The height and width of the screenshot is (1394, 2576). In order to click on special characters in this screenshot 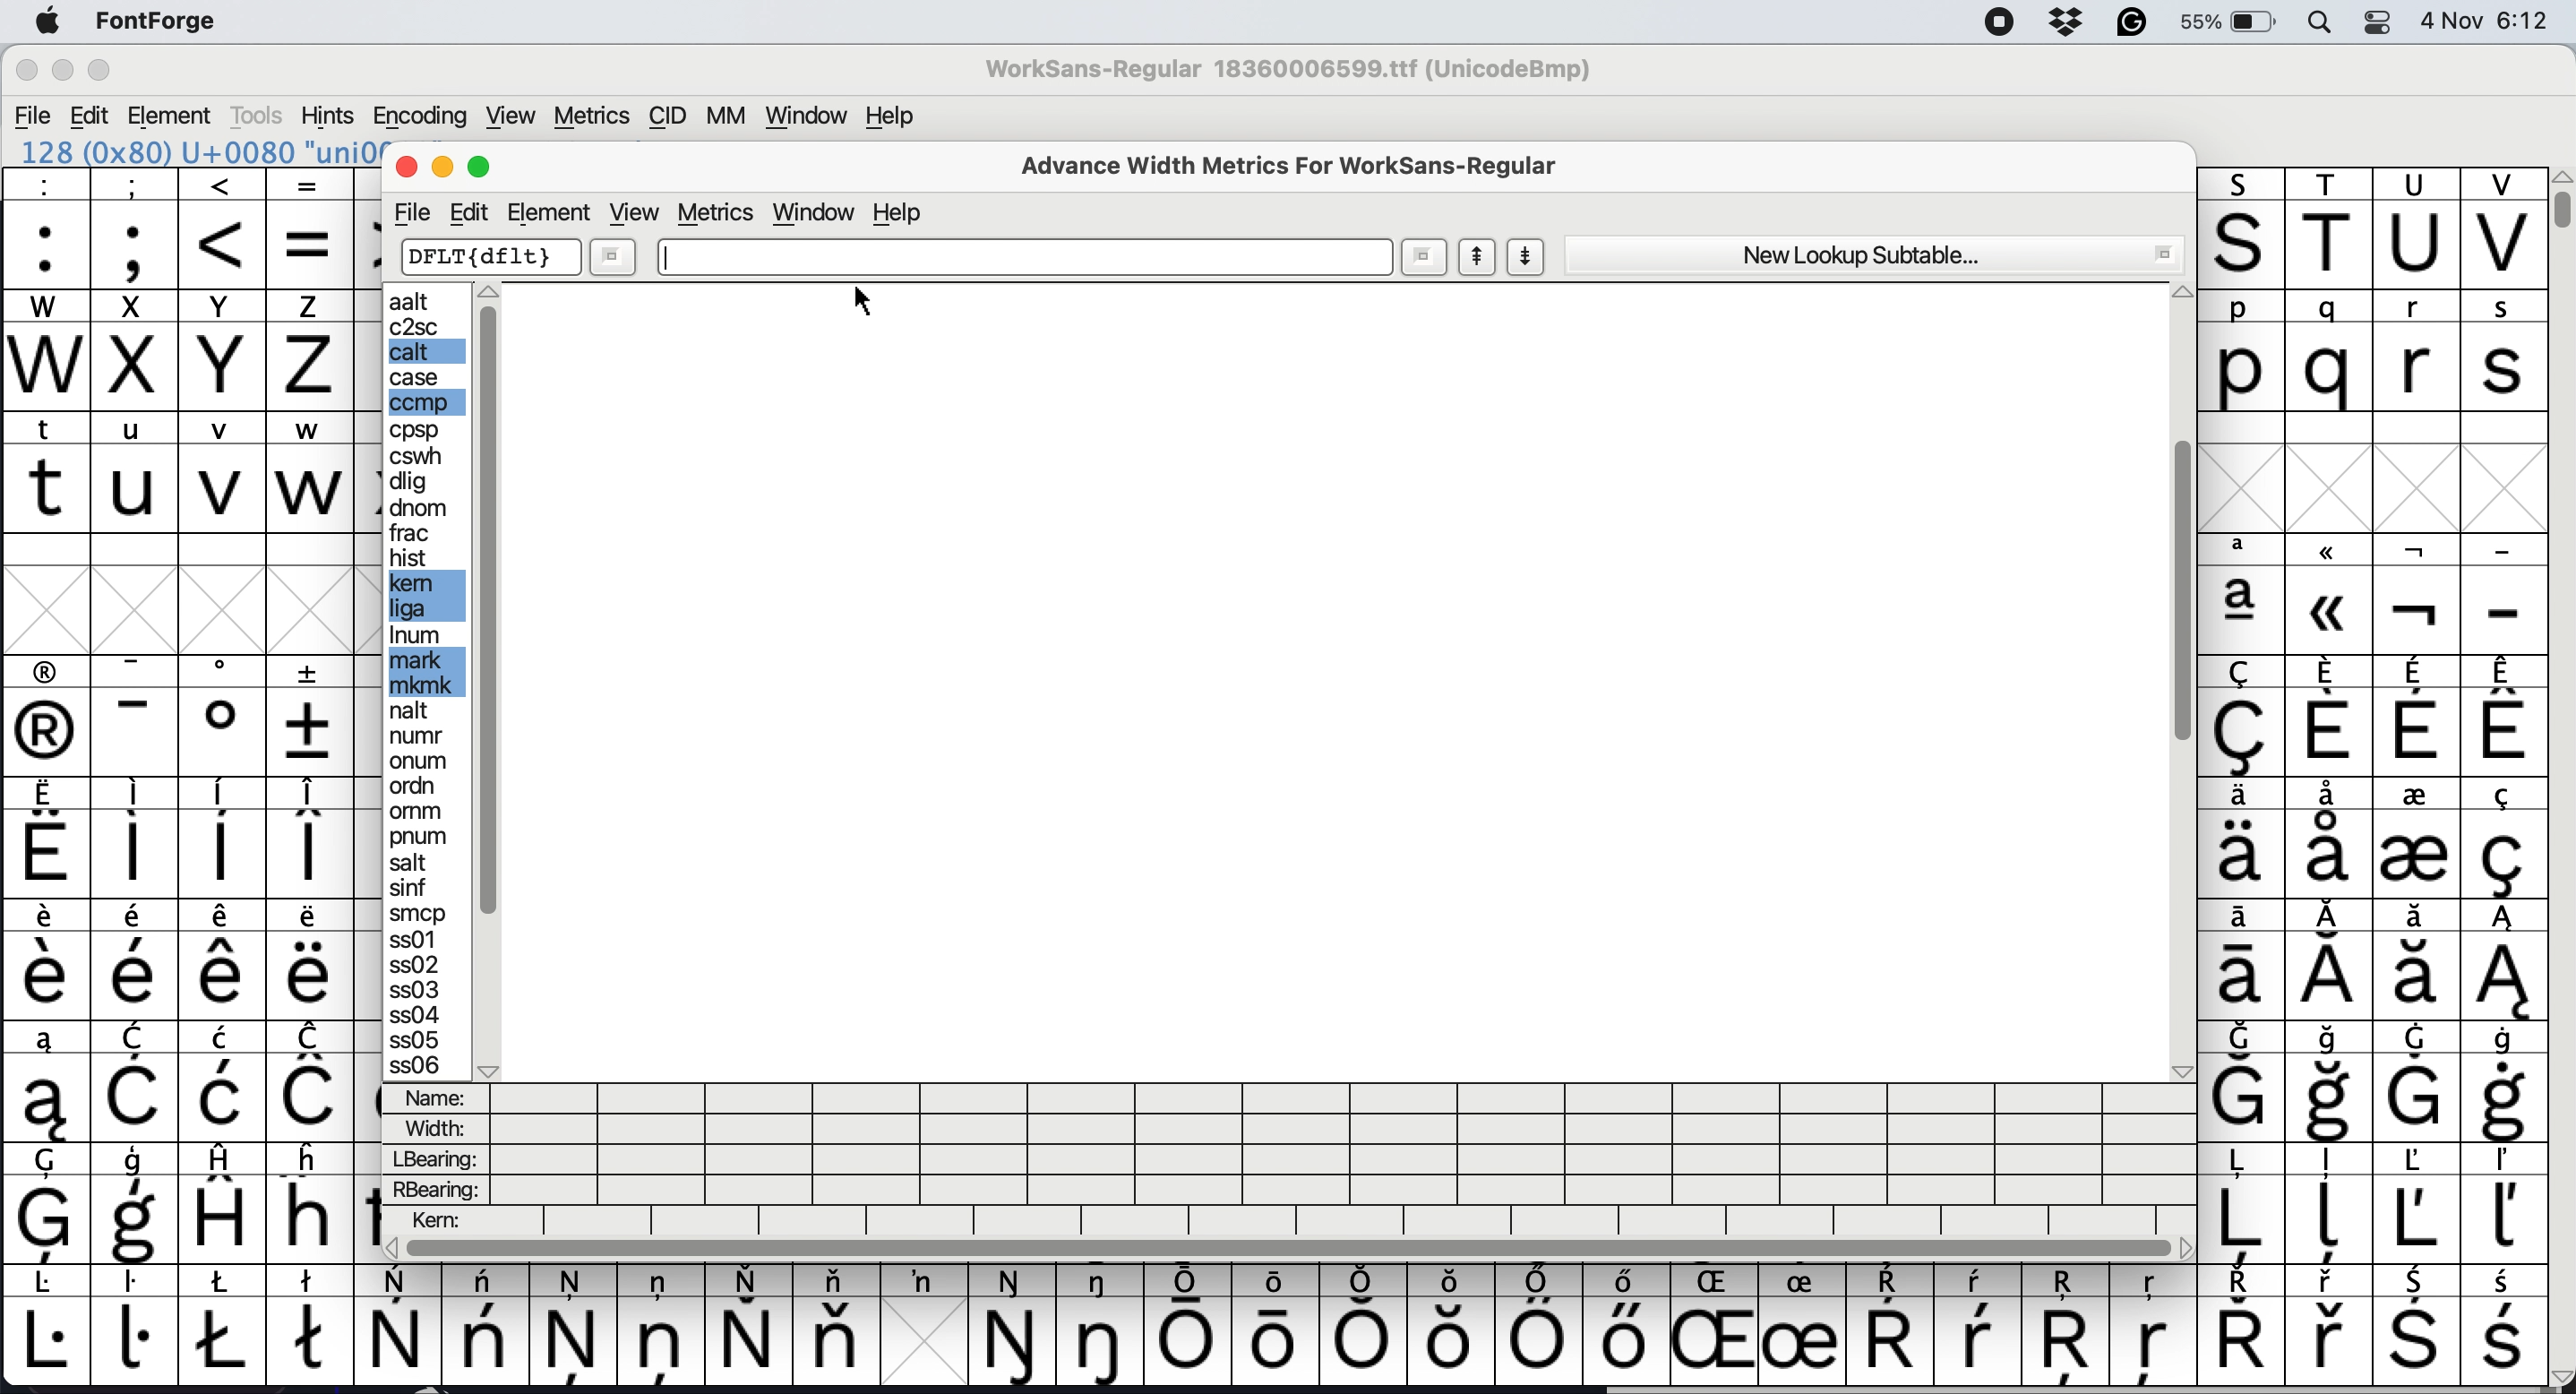, I will do `click(187, 793)`.